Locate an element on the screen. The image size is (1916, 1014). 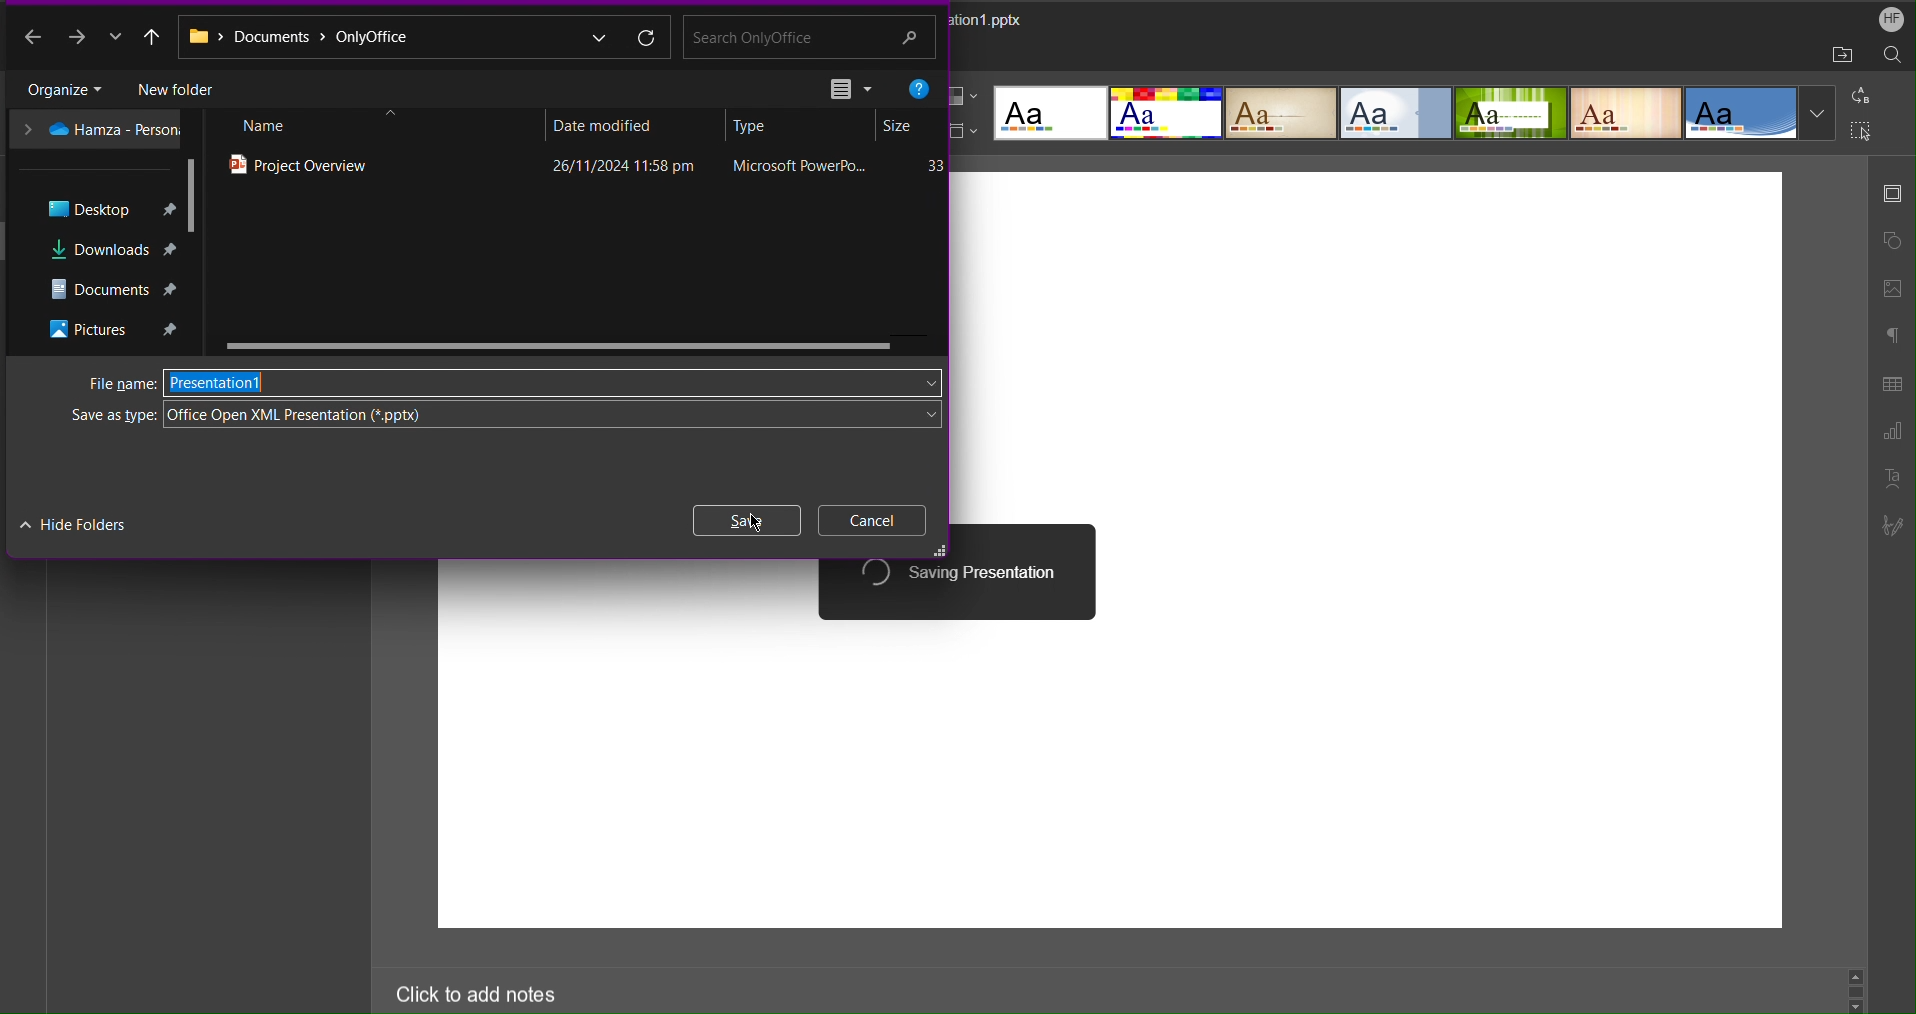
close up is located at coordinates (391, 115).